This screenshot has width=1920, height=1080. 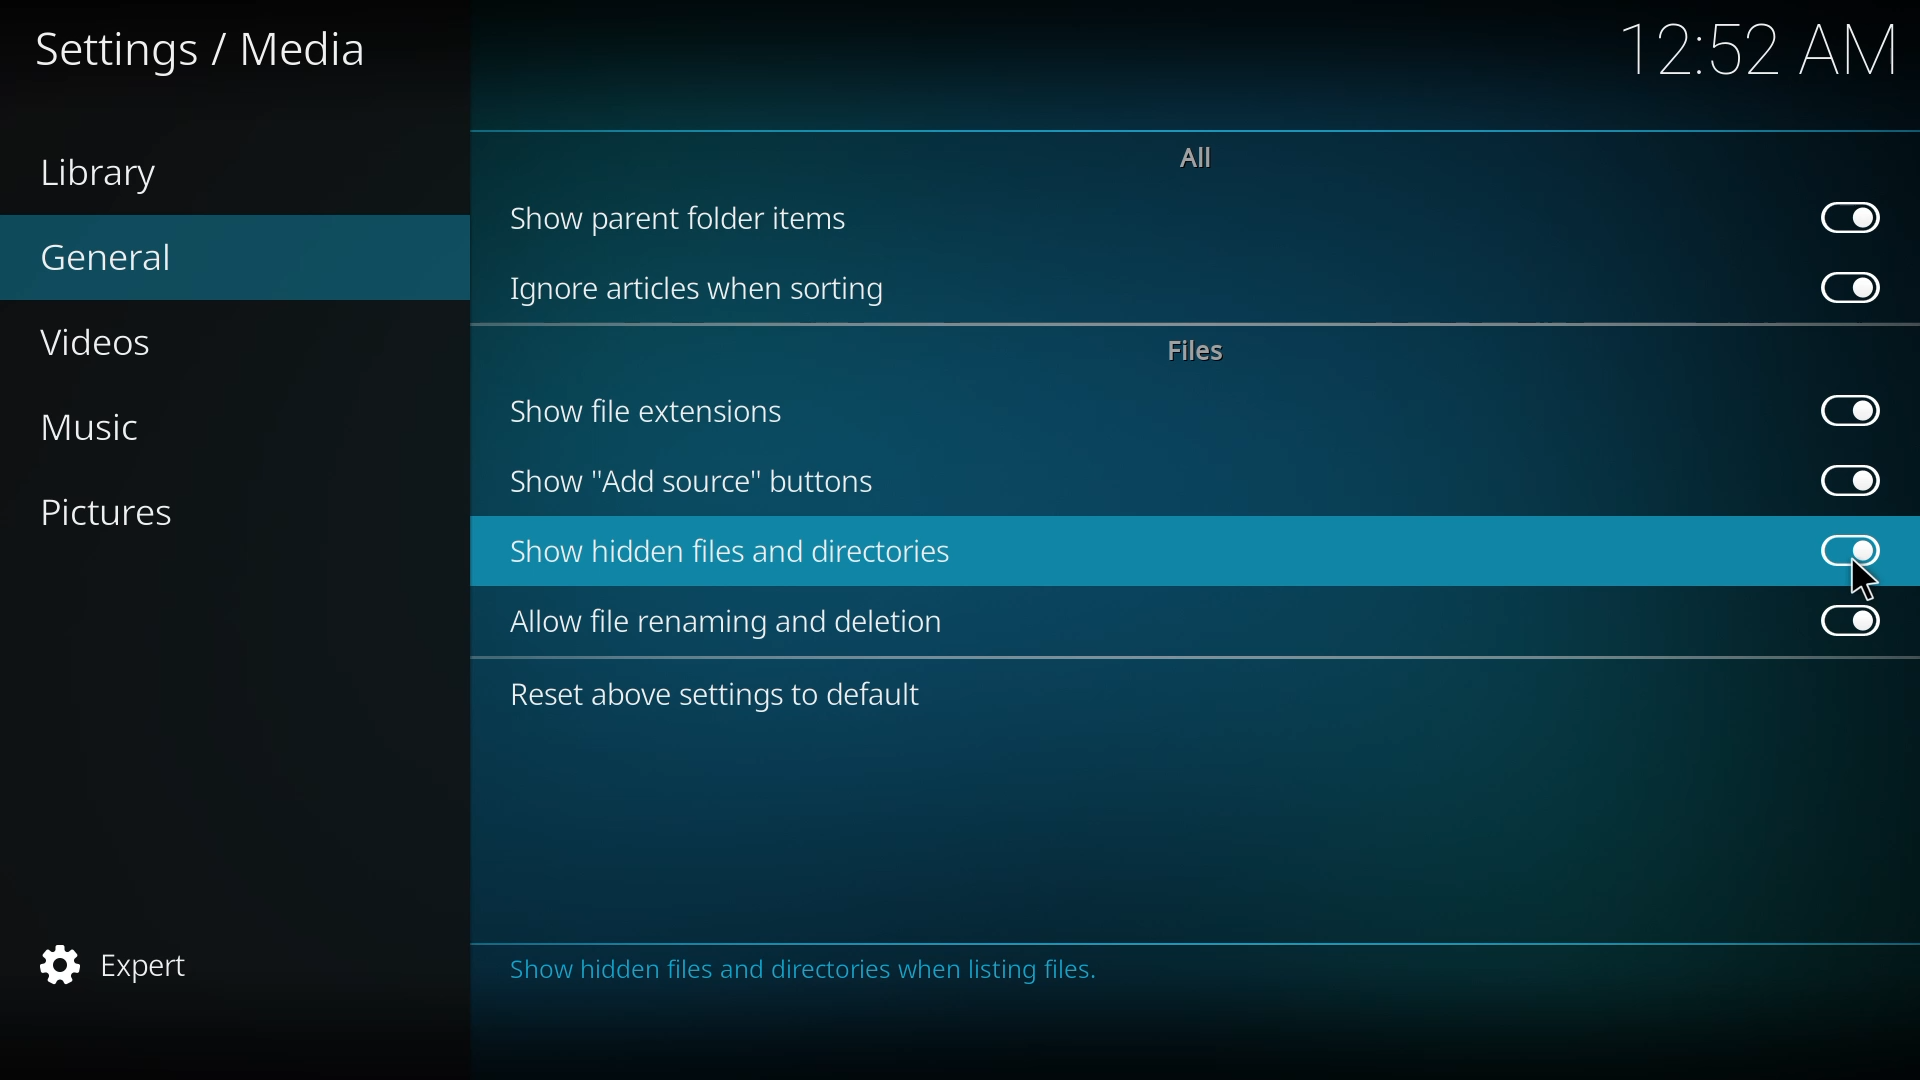 I want to click on enabled, so click(x=1852, y=217).